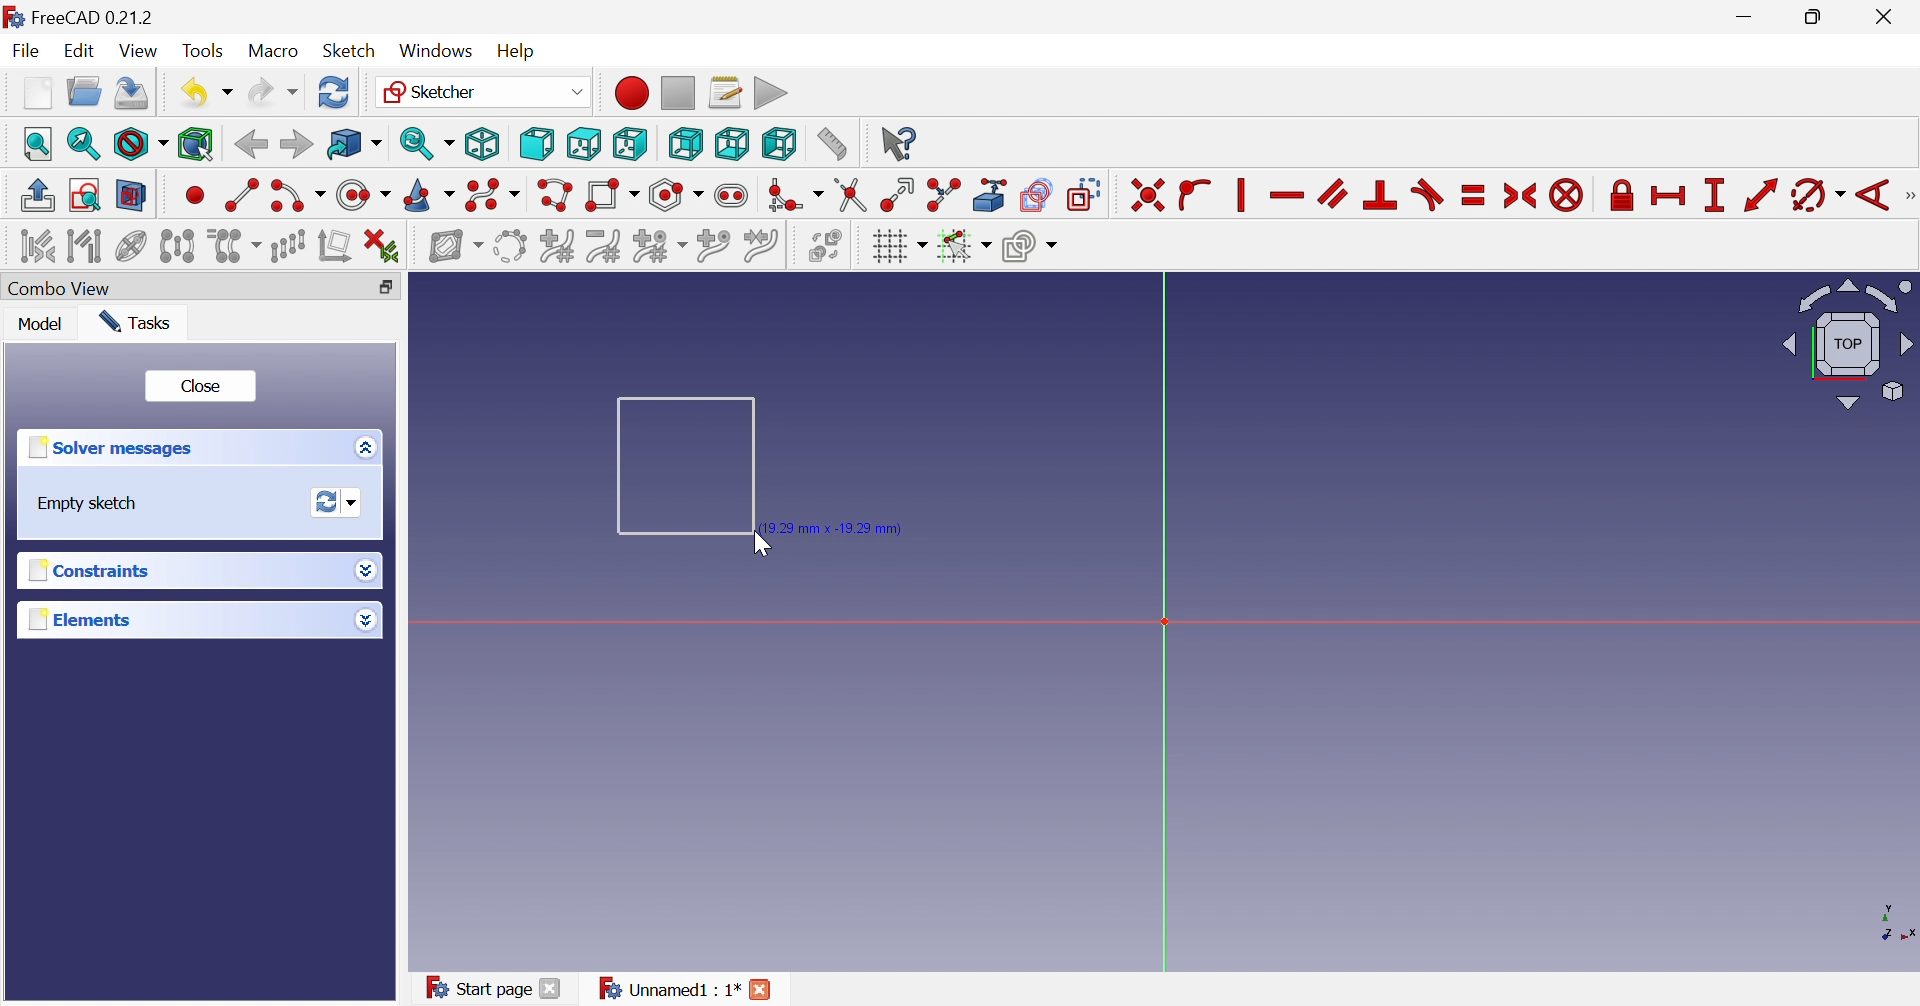 This screenshot has width=1920, height=1006. Describe the element at coordinates (1286, 196) in the screenshot. I see `Constrain horizontally` at that location.